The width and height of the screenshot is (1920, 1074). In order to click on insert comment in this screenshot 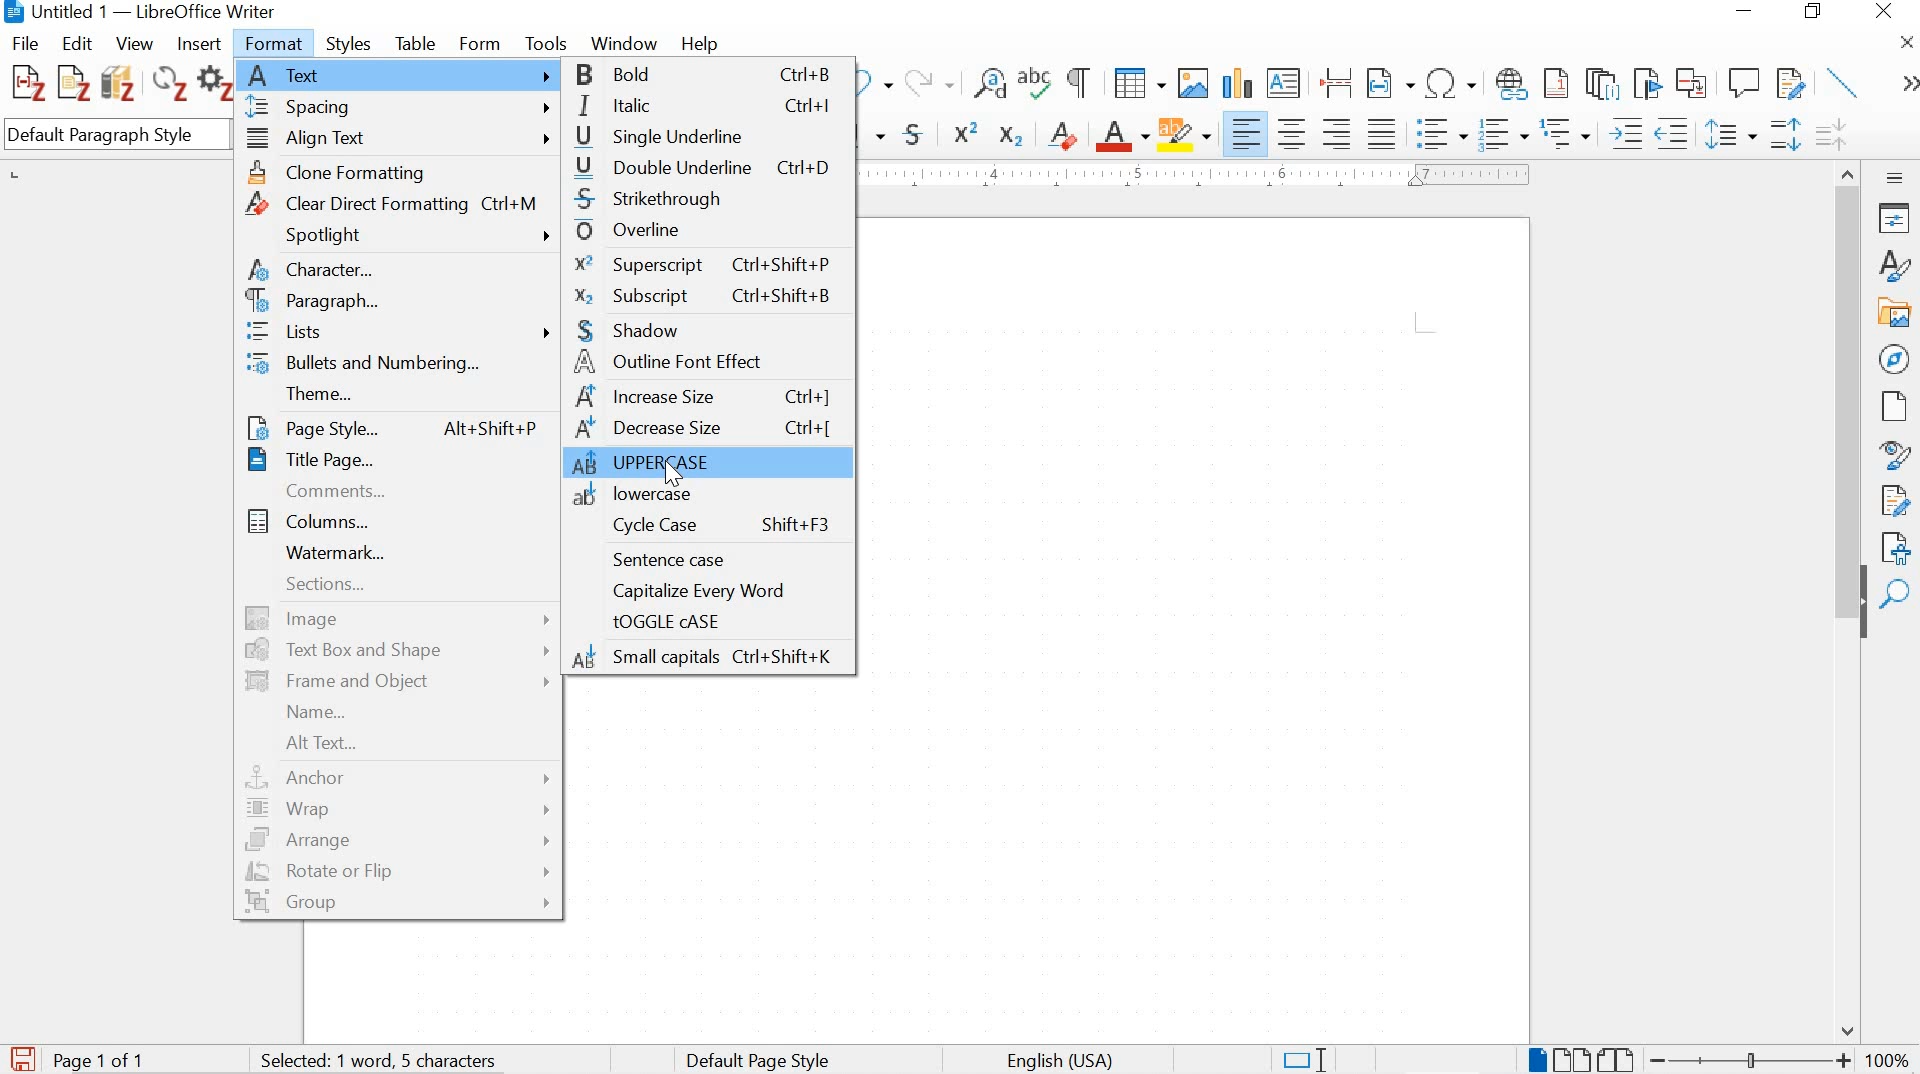, I will do `click(1744, 83)`.